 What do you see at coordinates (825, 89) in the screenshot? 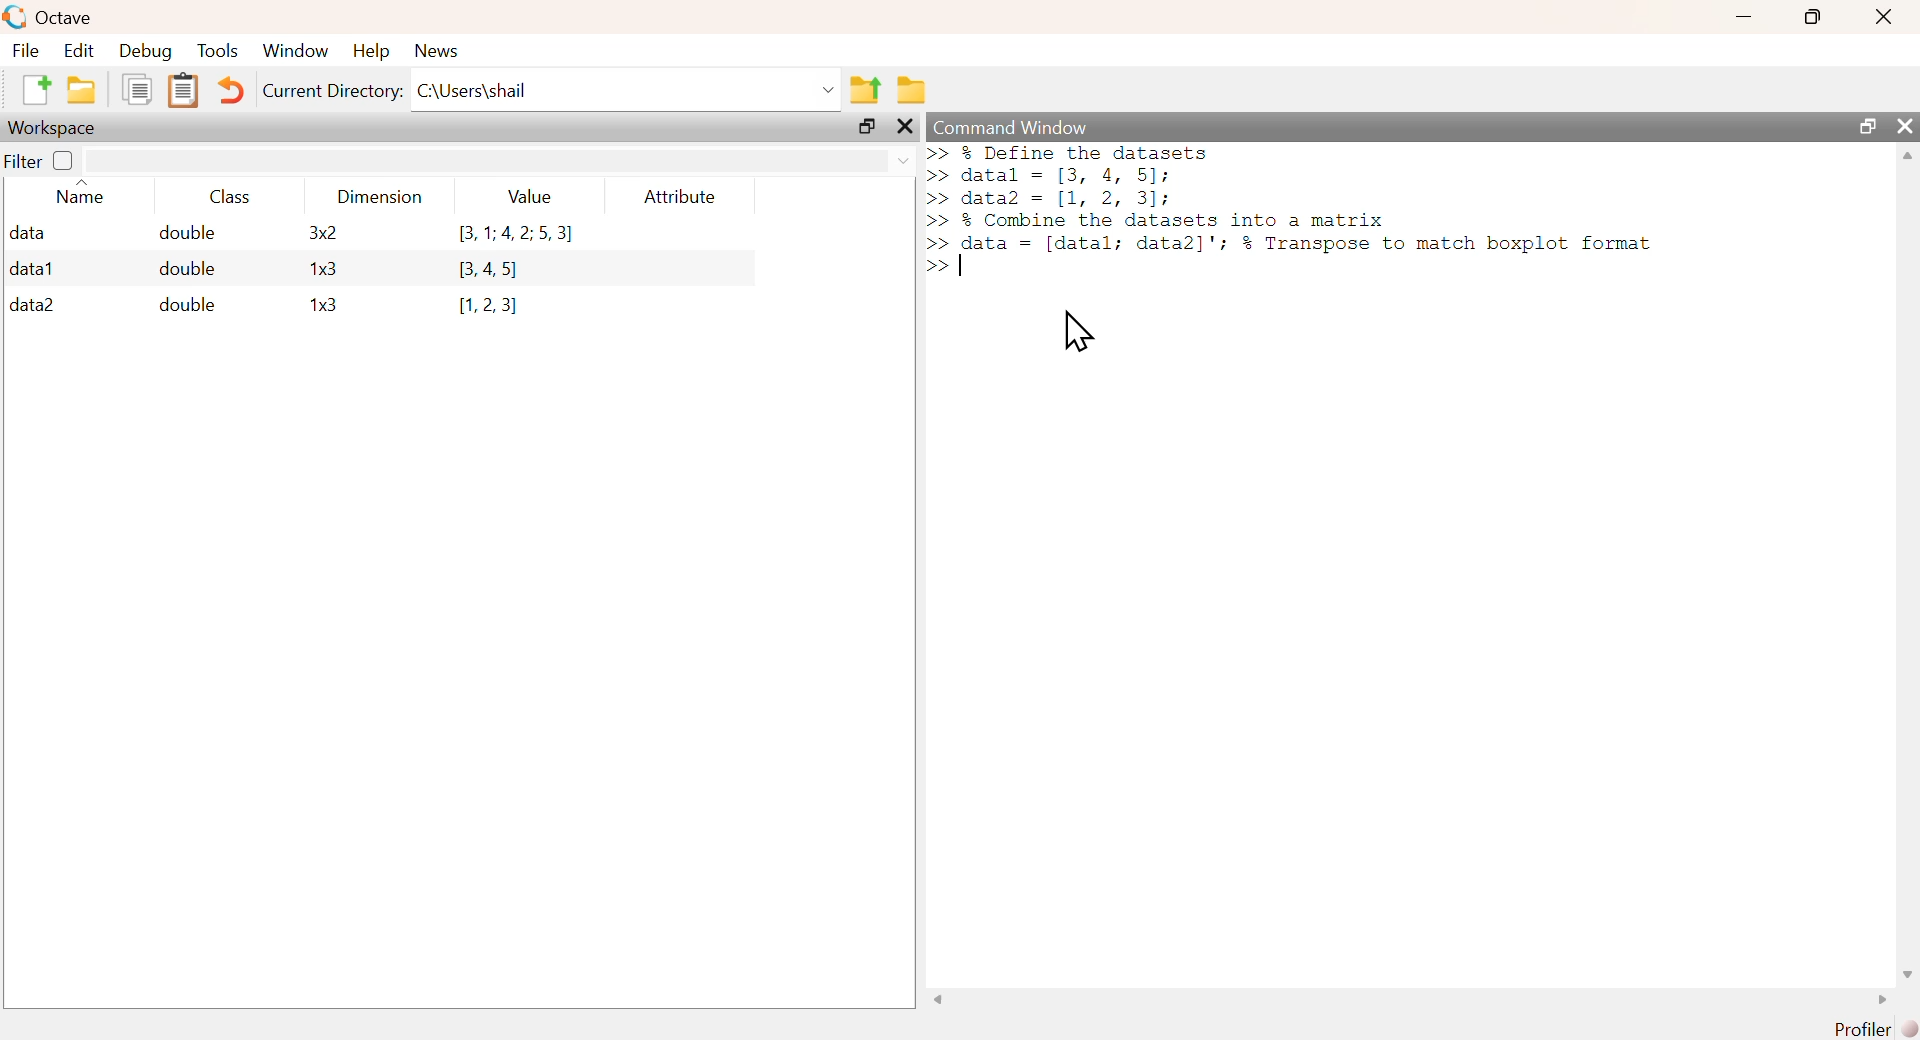
I see `dropdown` at bounding box center [825, 89].